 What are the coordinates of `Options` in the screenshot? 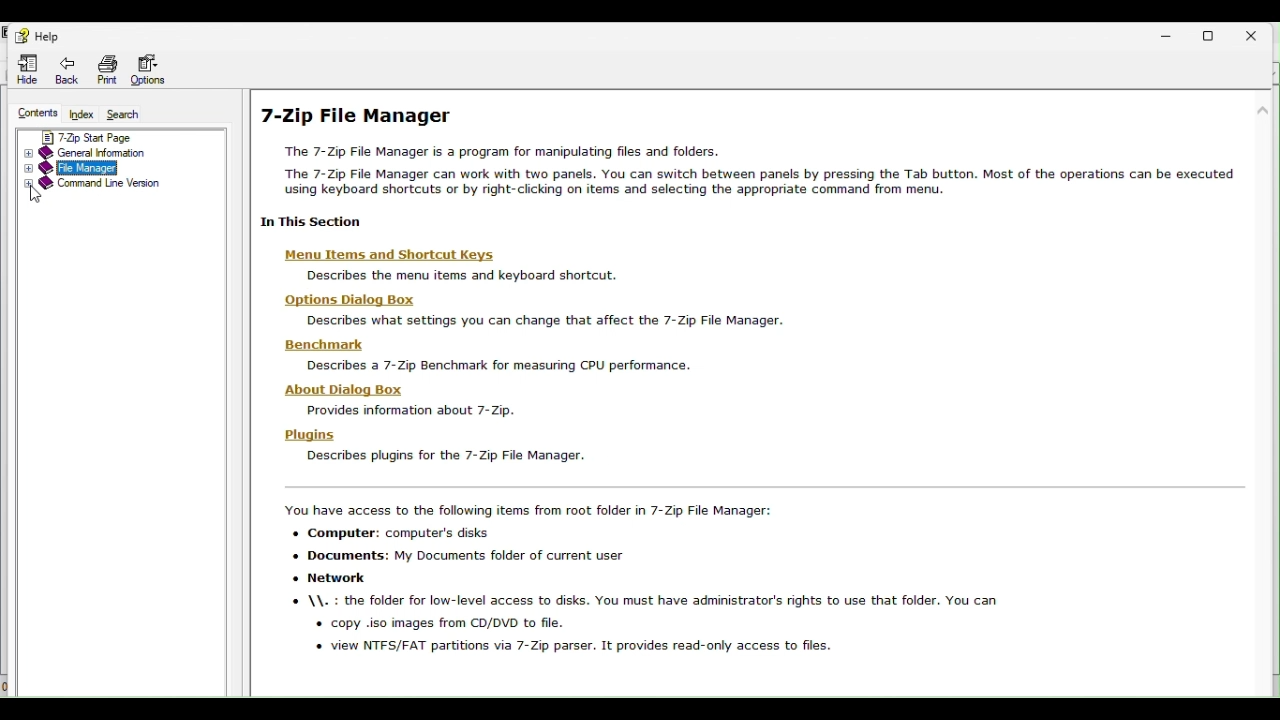 It's located at (150, 67).